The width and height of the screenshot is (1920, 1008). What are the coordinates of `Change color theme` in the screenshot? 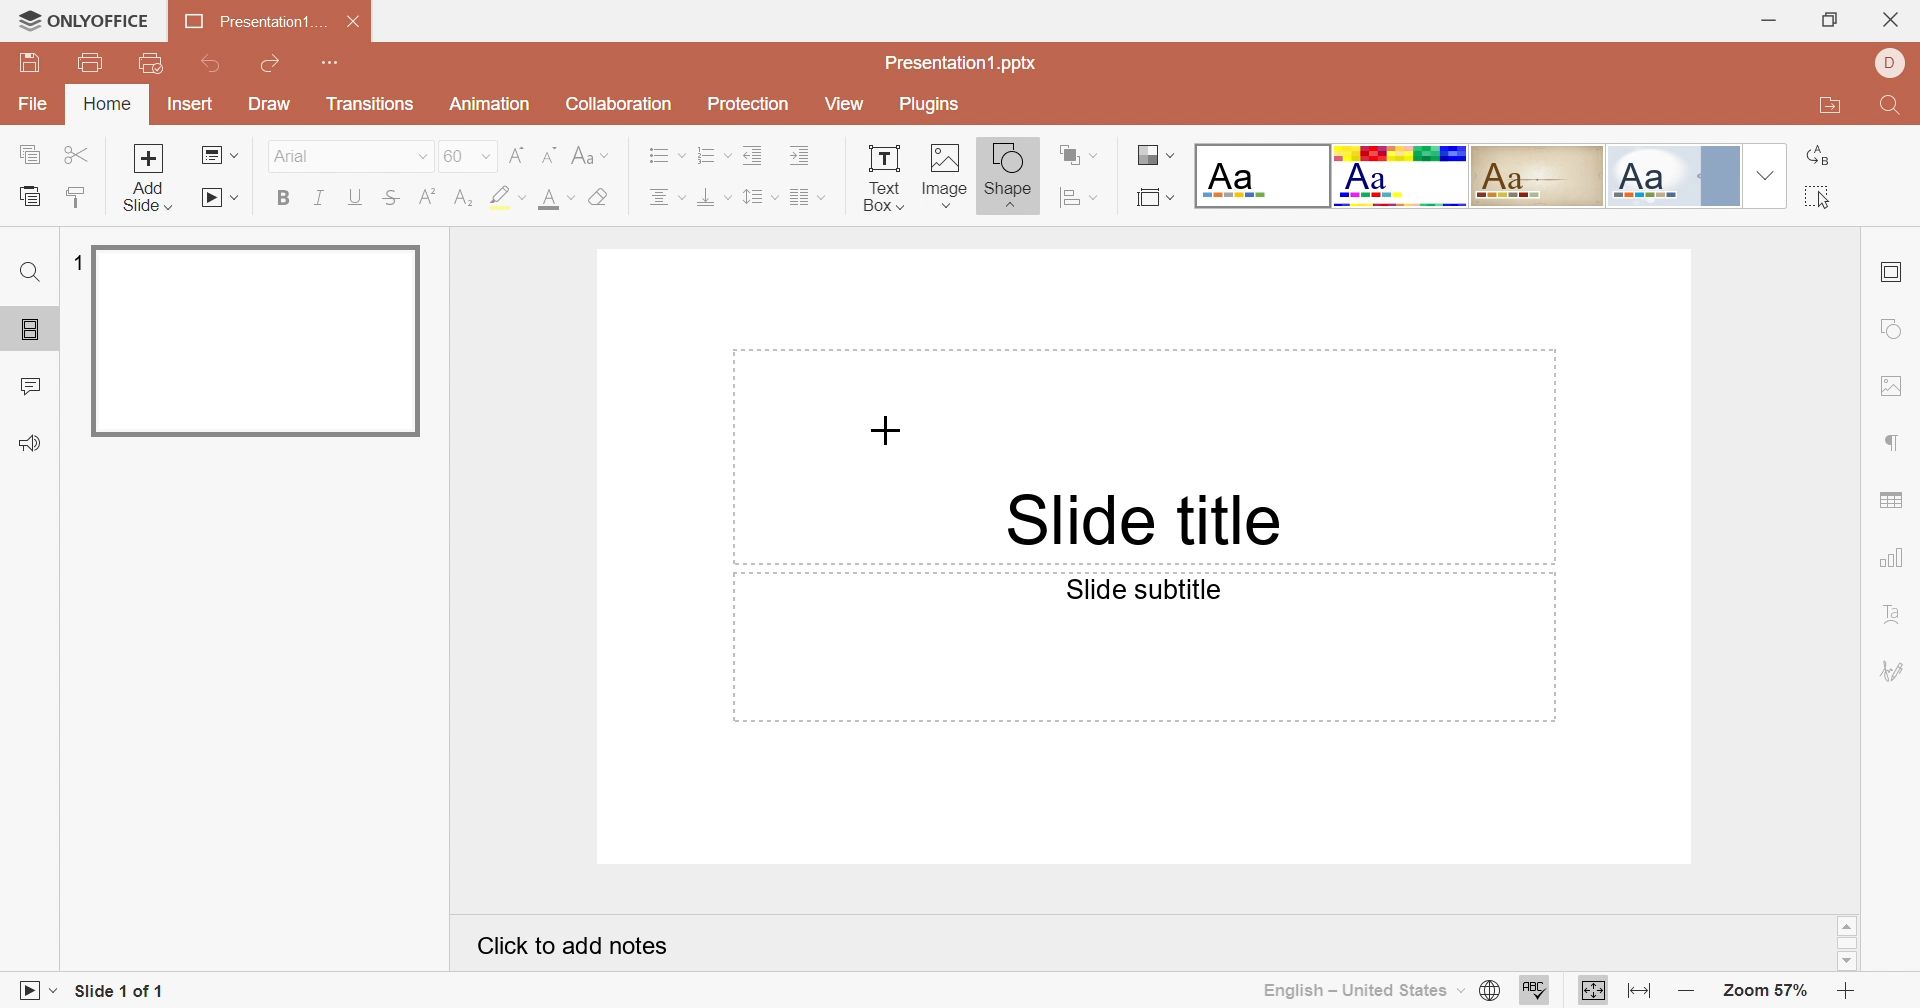 It's located at (1155, 156).